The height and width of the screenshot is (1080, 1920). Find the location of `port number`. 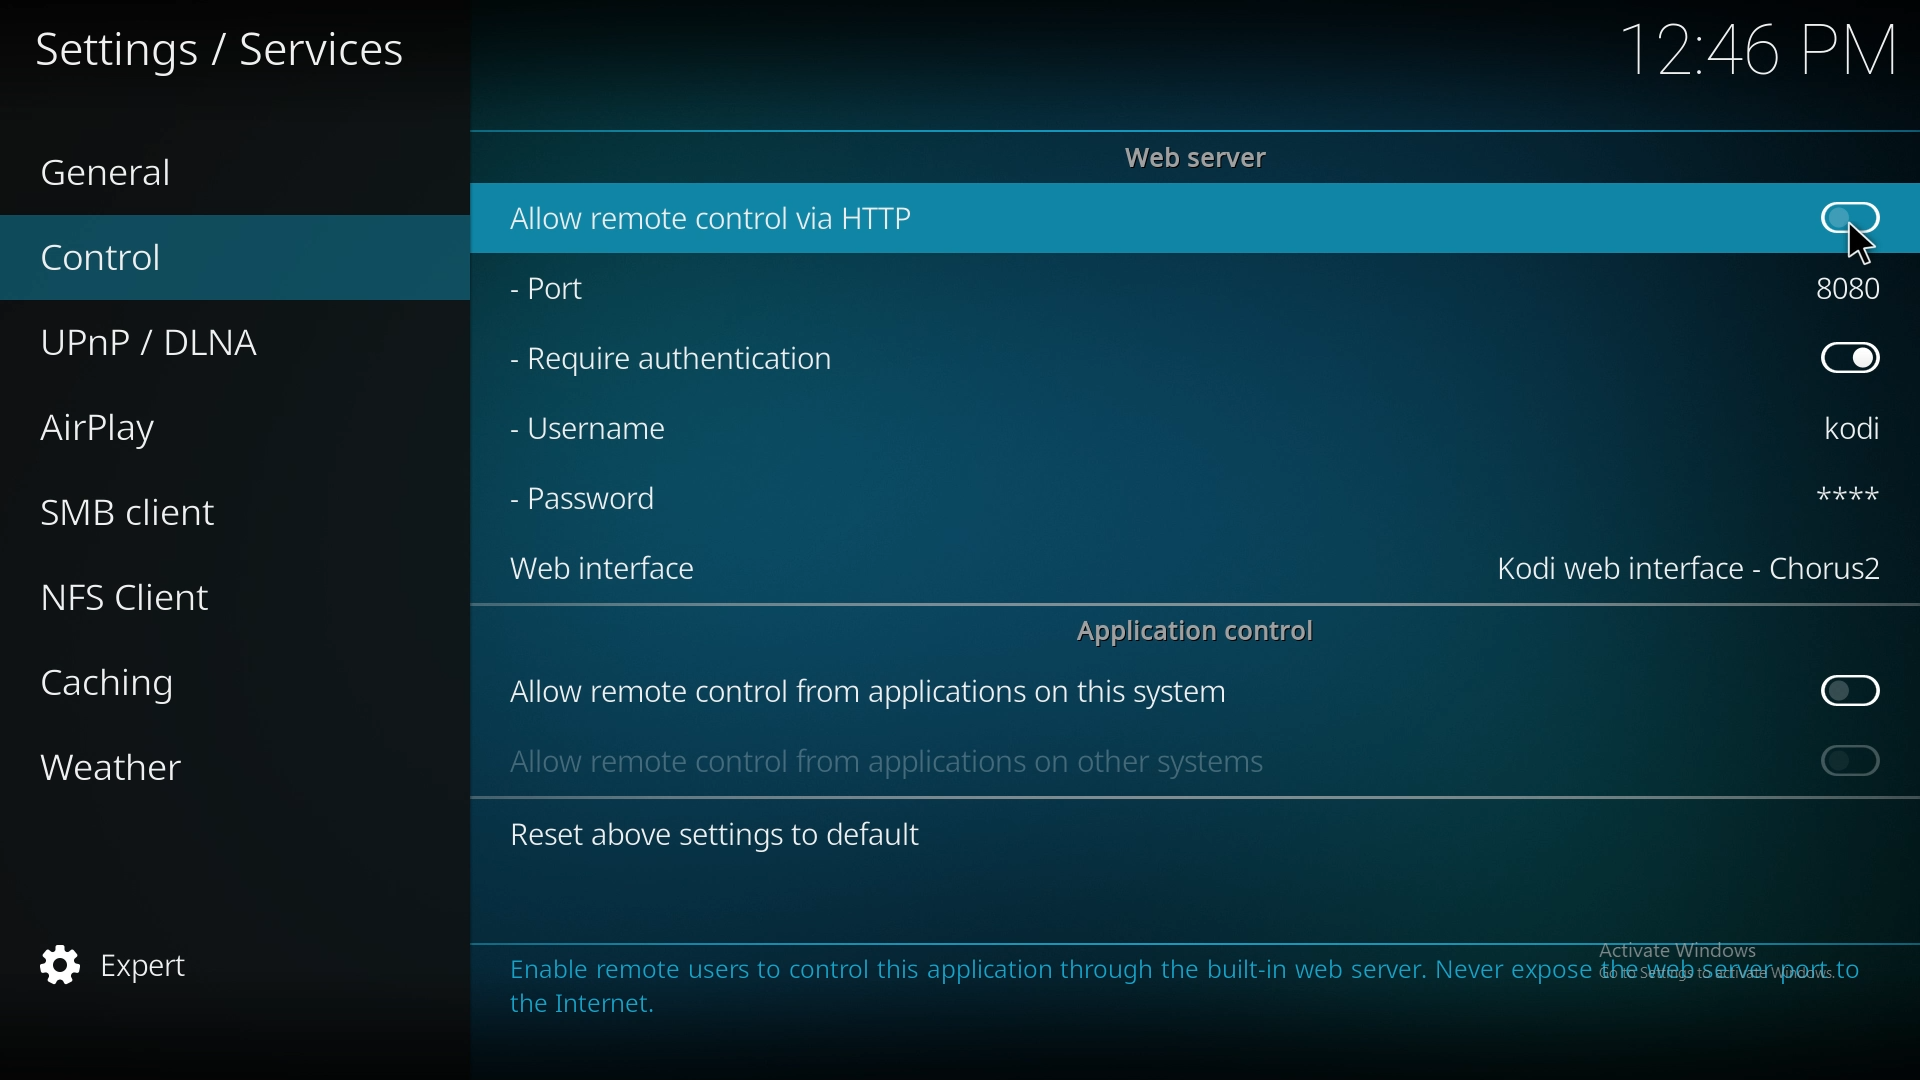

port number is located at coordinates (1854, 284).